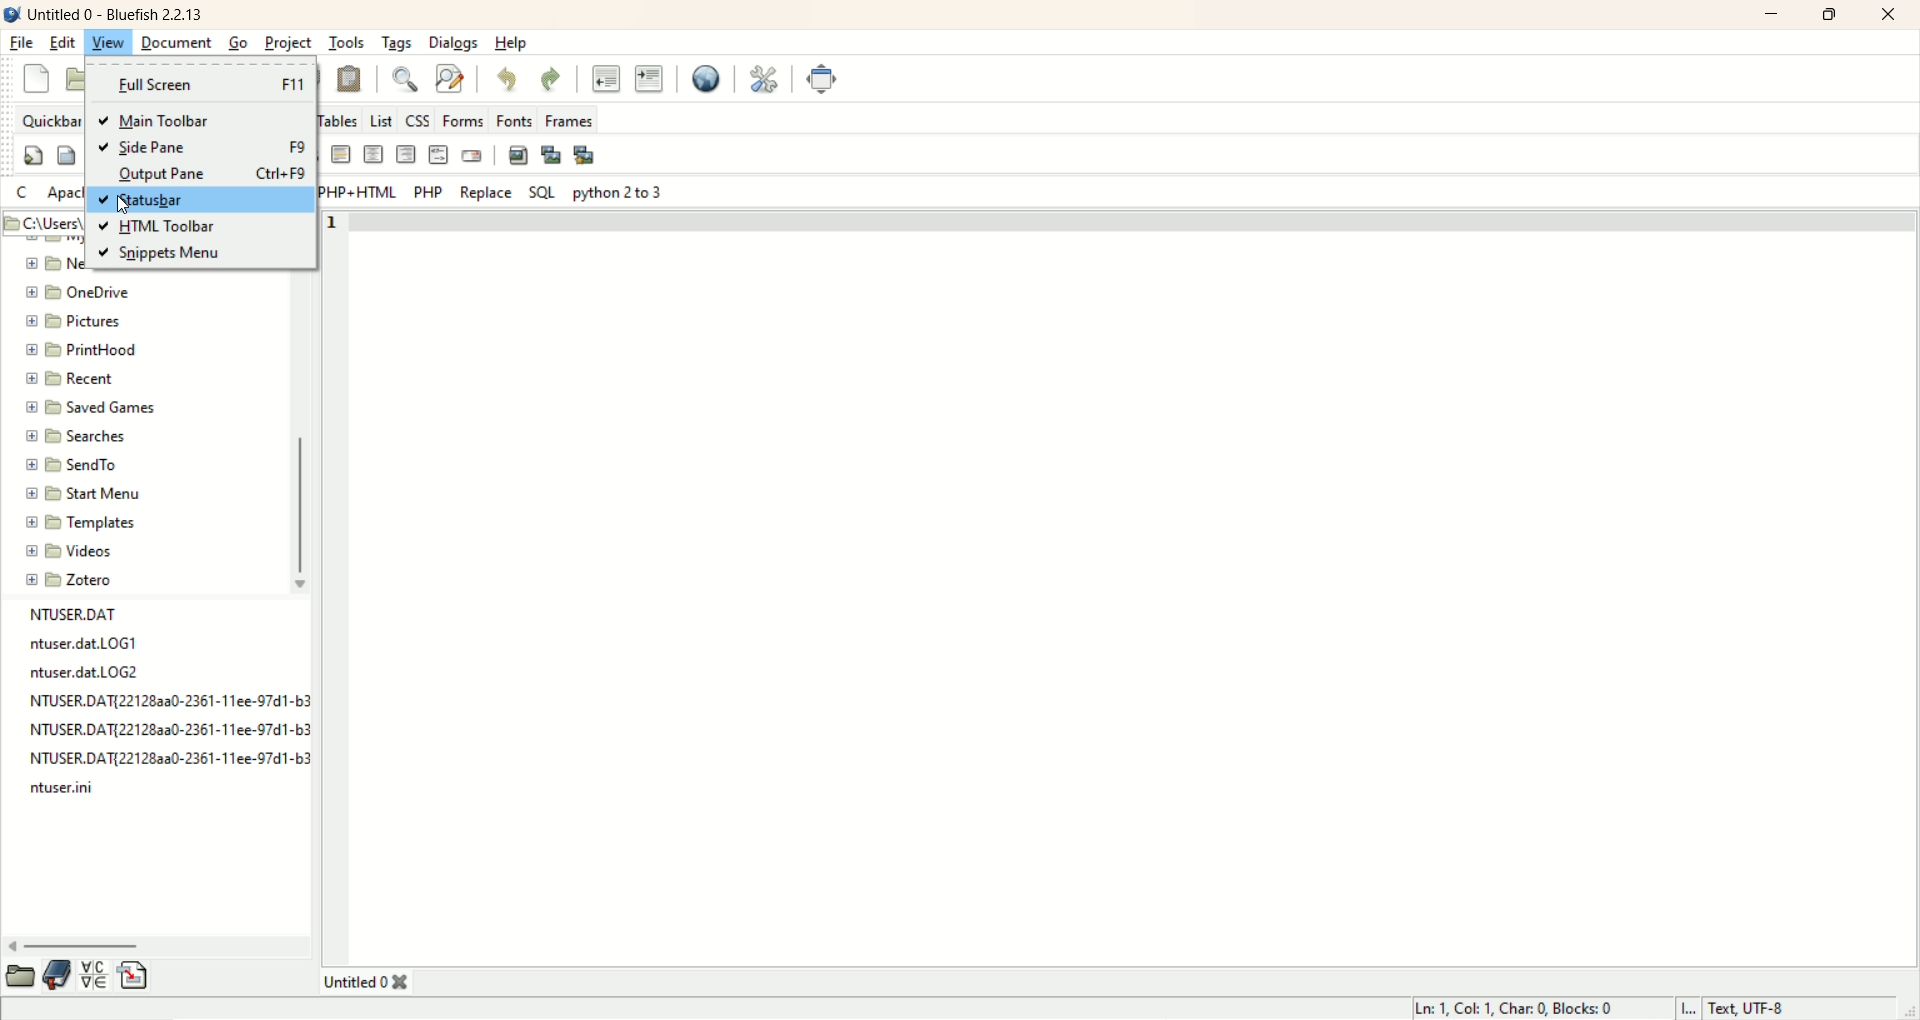  Describe the element at coordinates (119, 15) in the screenshot. I see `title` at that location.